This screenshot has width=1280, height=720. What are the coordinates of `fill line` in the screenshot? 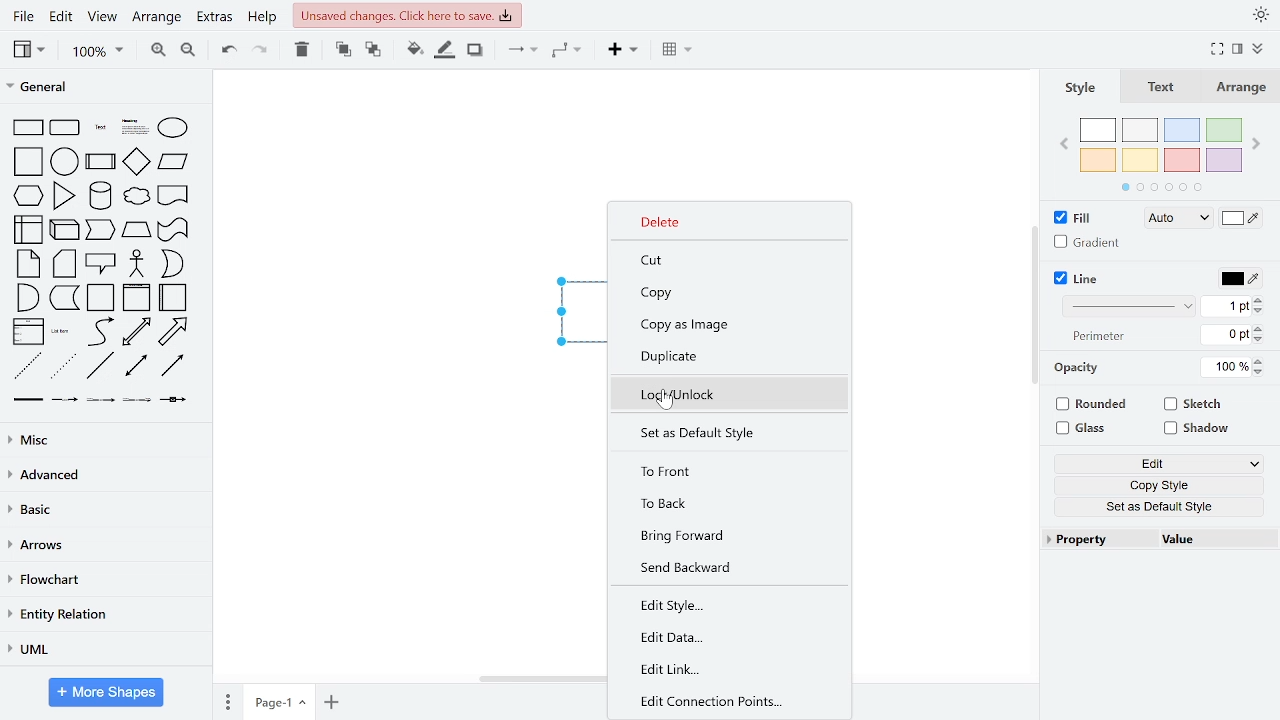 It's located at (446, 50).